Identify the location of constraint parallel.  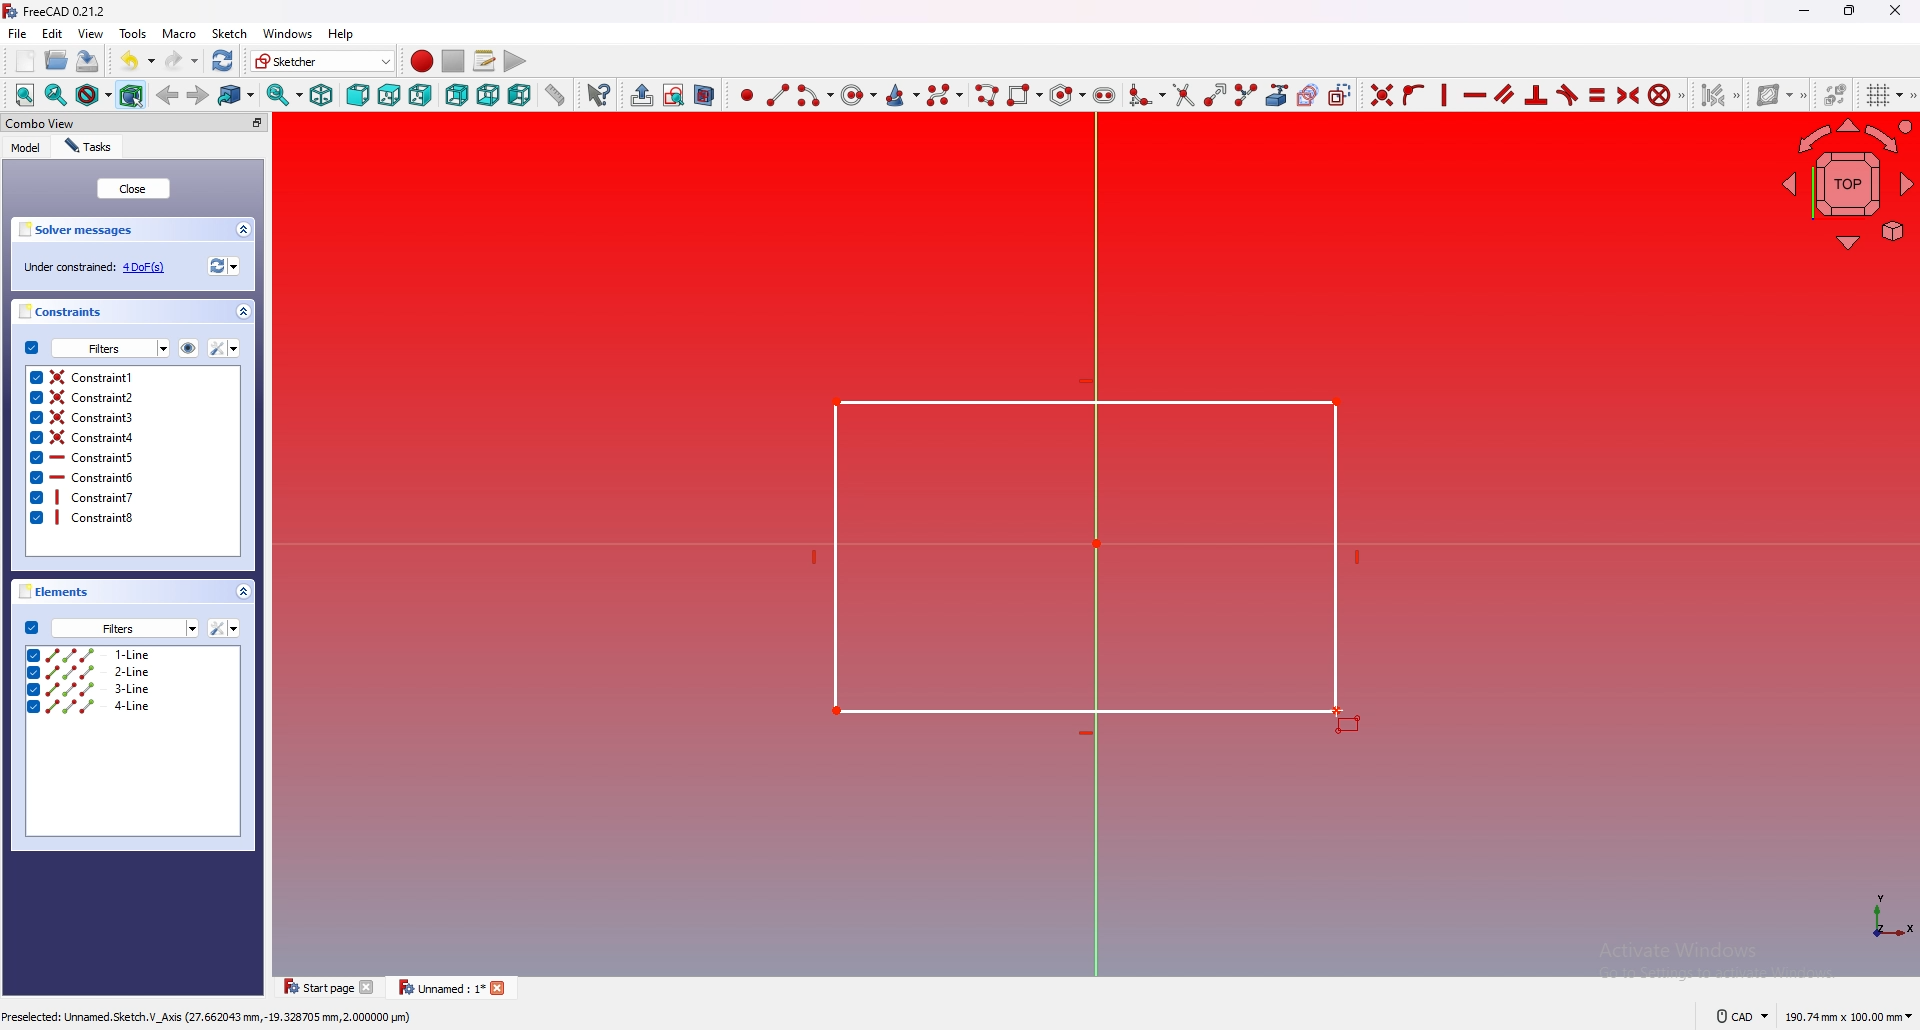
(1506, 94).